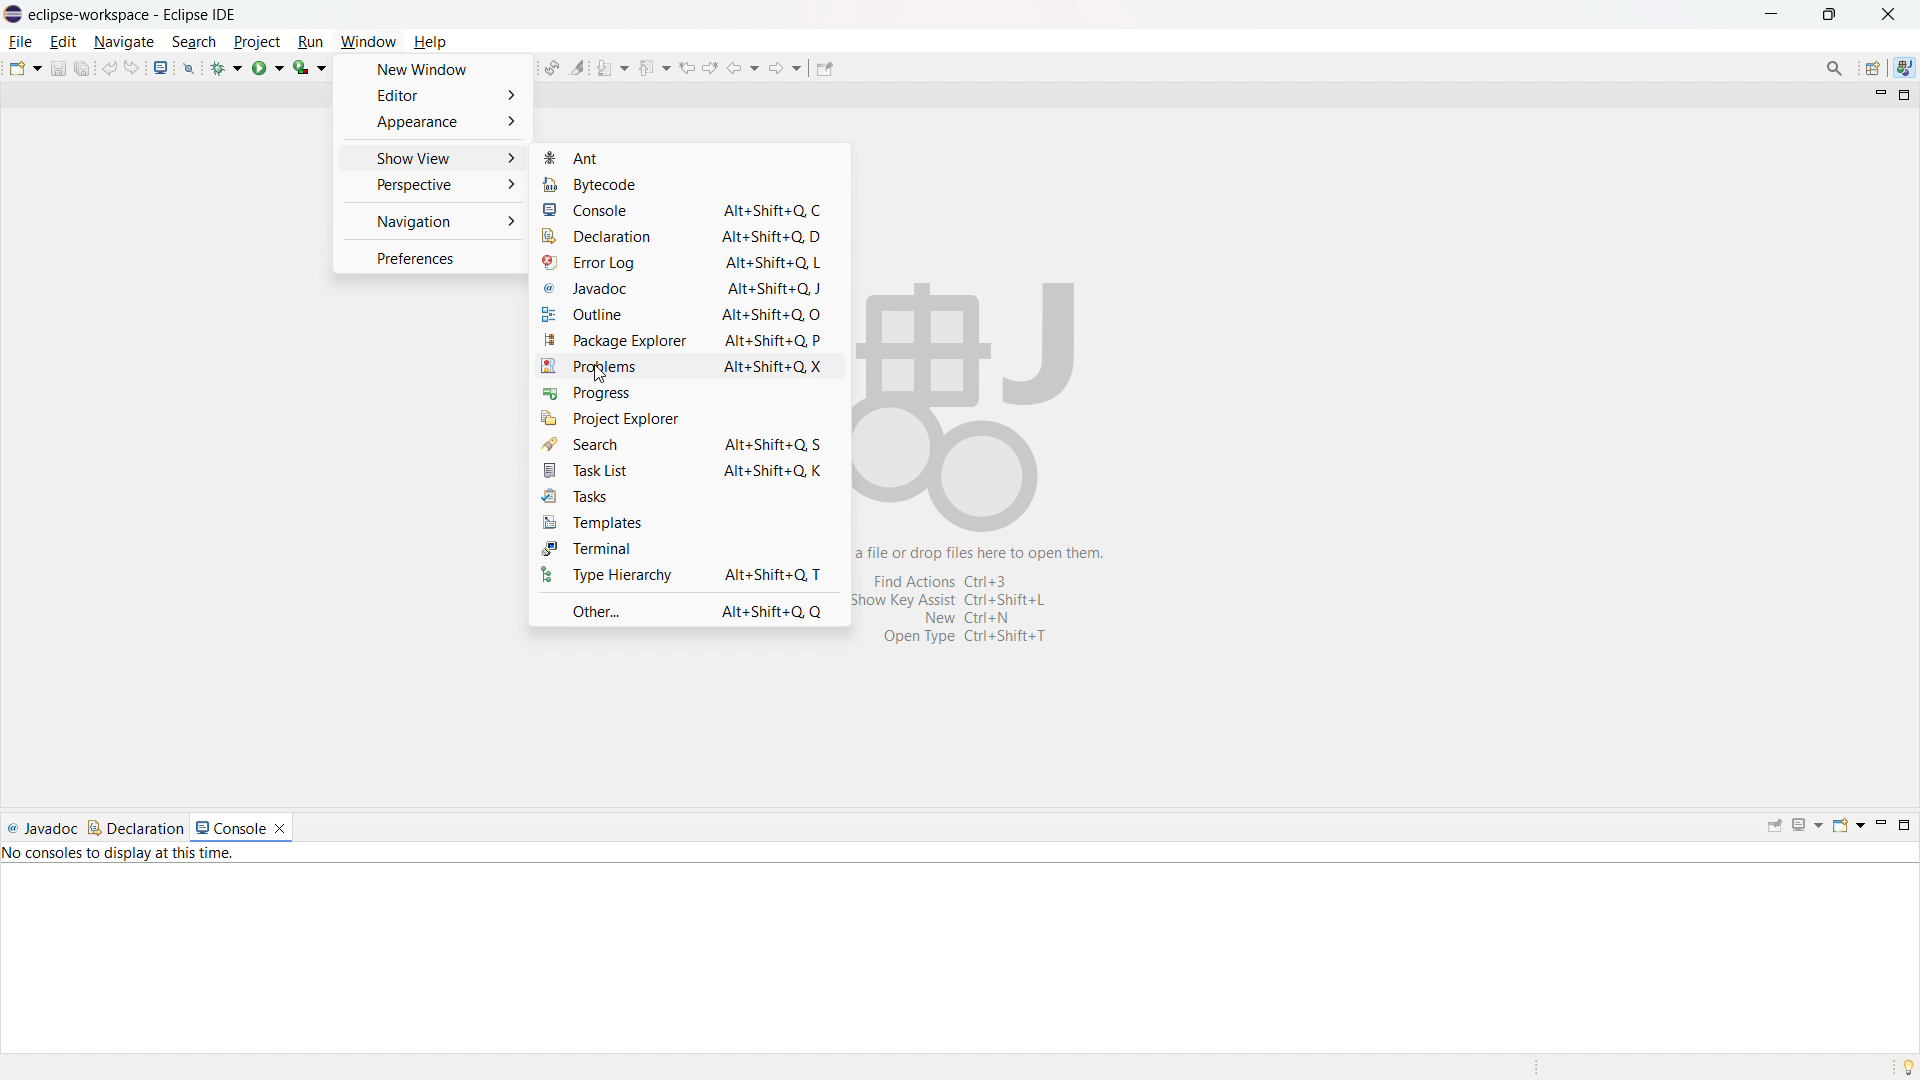 Image resolution: width=1920 pixels, height=1080 pixels. Describe the element at coordinates (688, 610) in the screenshot. I see `other` at that location.